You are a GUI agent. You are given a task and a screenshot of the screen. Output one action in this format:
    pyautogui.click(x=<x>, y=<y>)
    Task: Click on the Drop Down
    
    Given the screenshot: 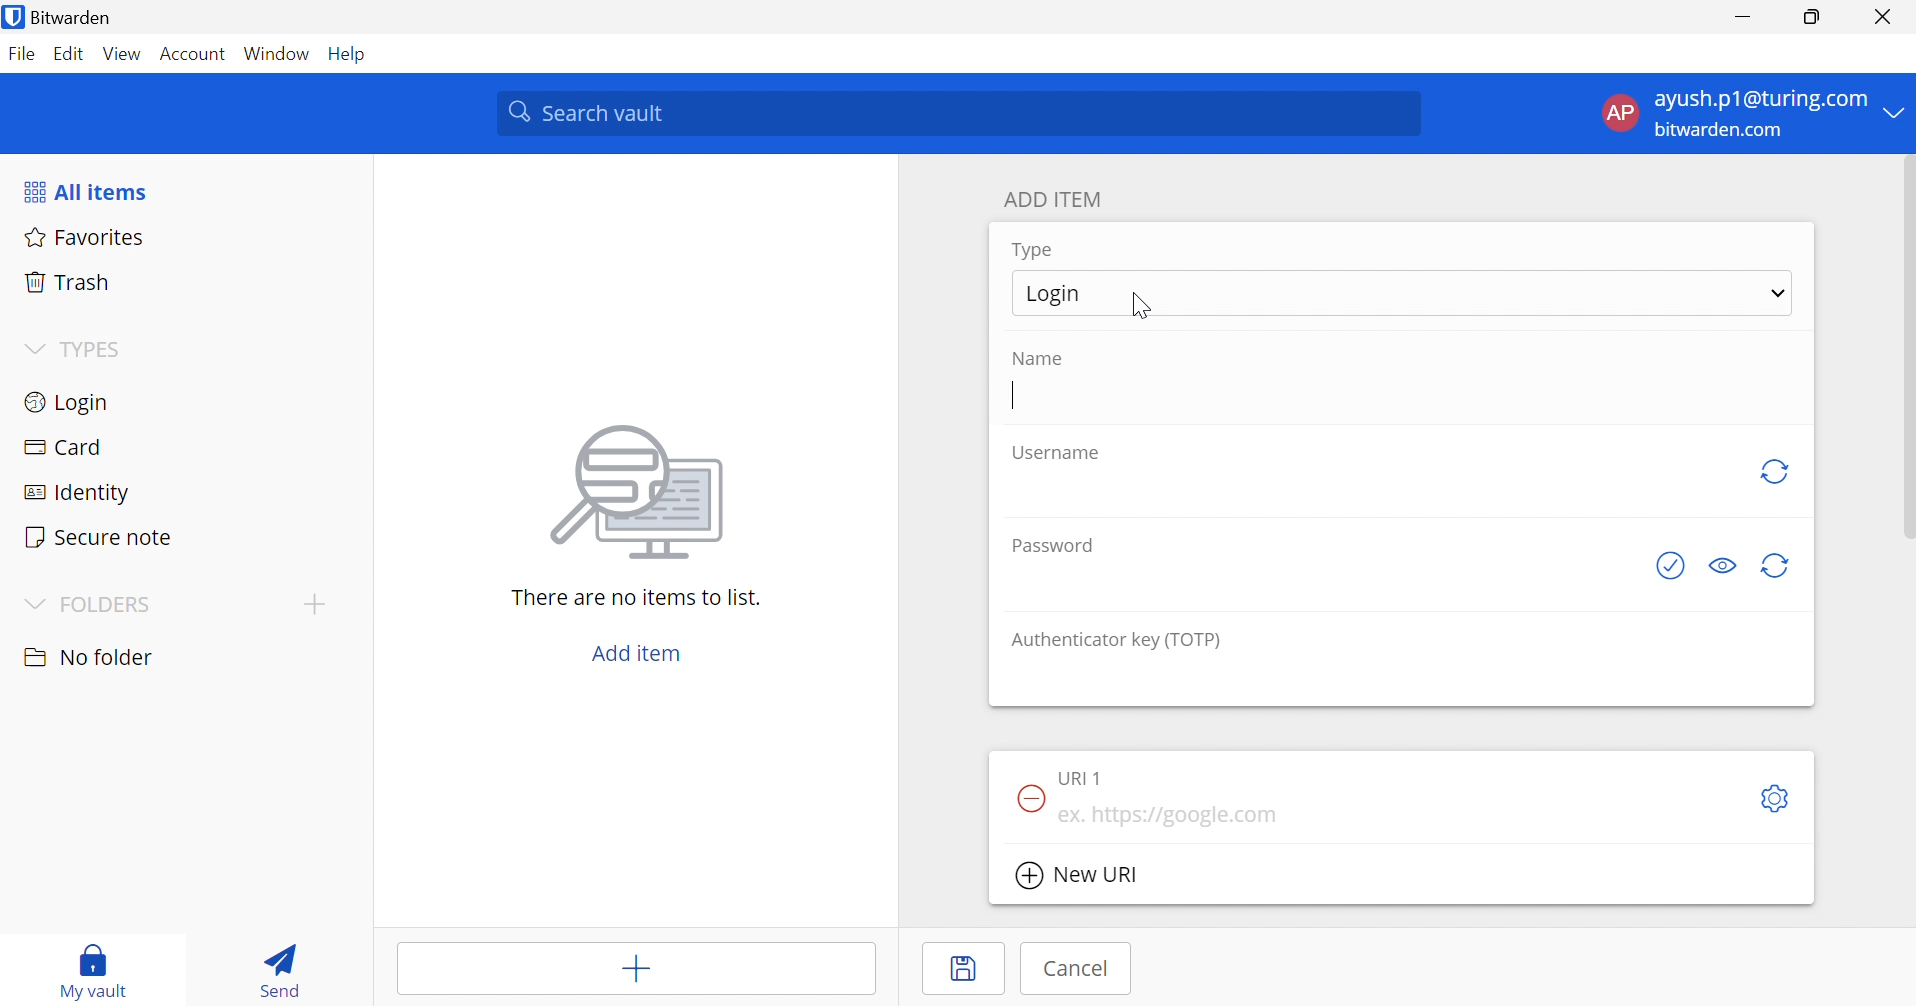 What is the action you would take?
    pyautogui.click(x=1778, y=295)
    